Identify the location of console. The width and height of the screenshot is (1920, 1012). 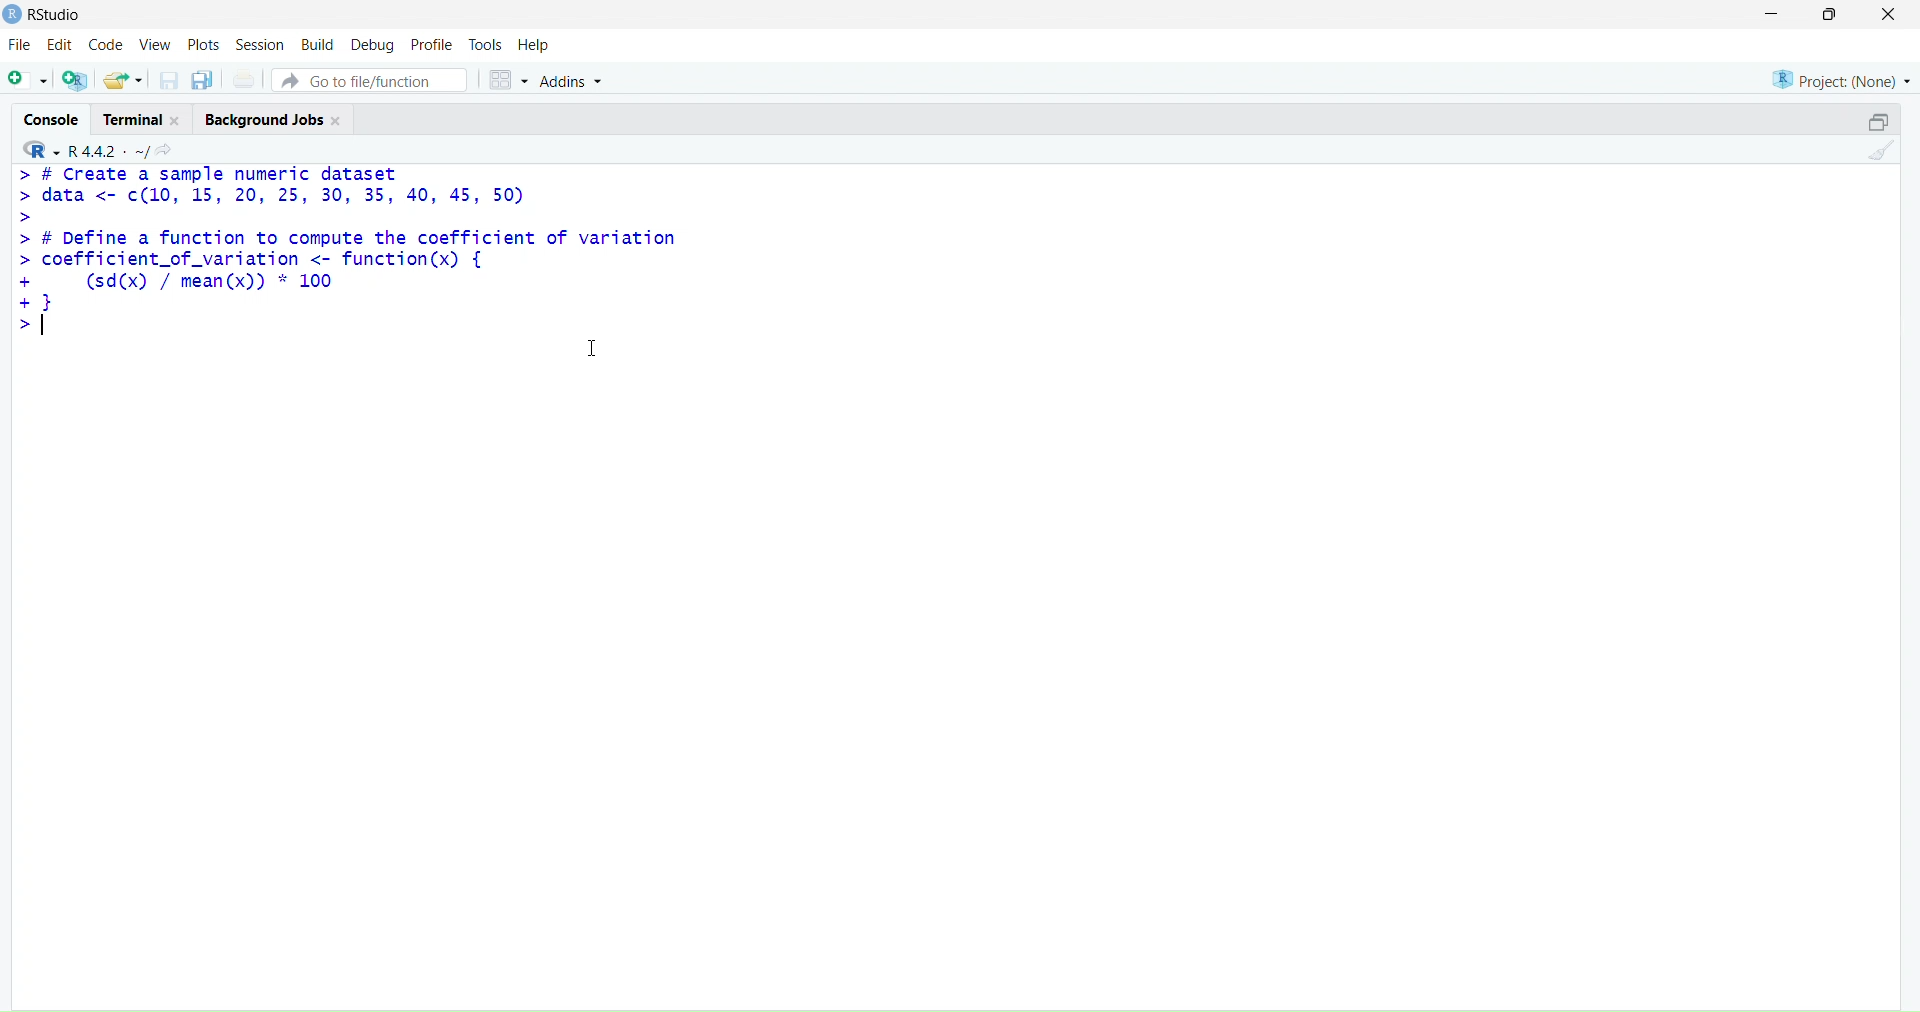
(53, 119).